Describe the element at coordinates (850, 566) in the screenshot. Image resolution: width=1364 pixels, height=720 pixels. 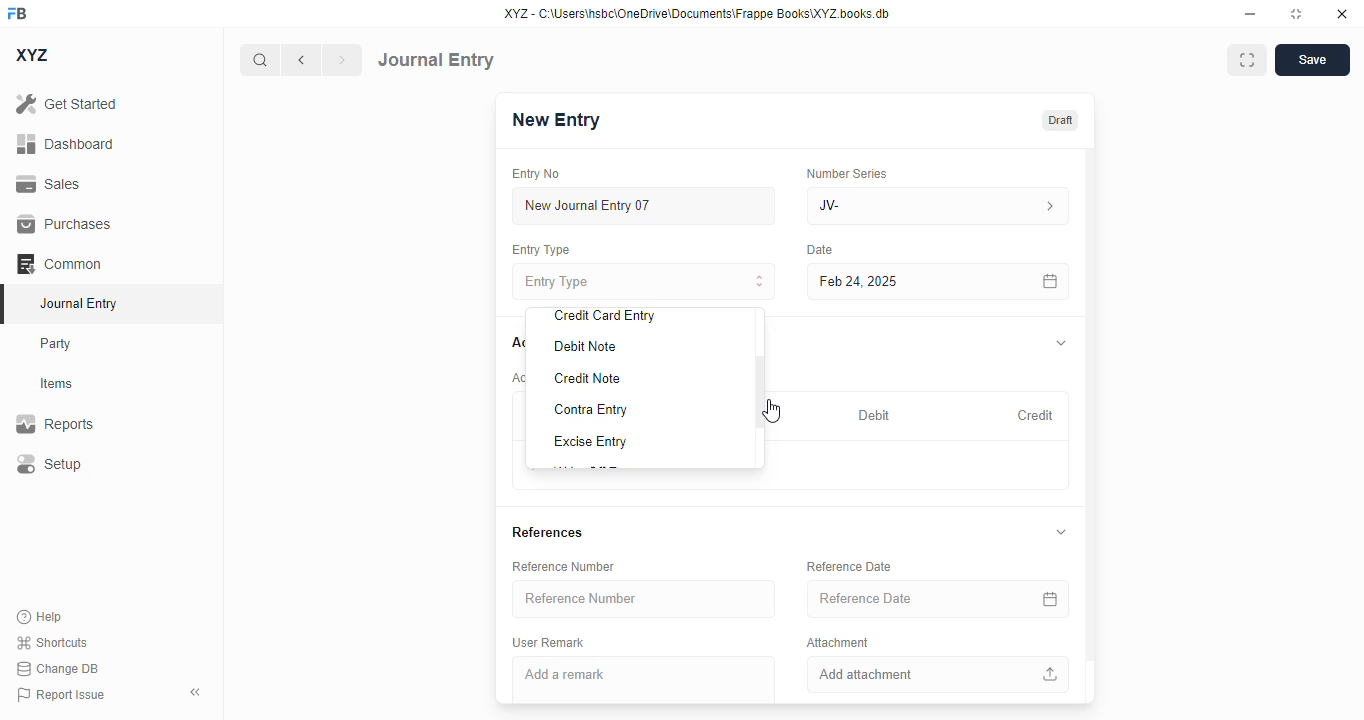
I see `reference date` at that location.